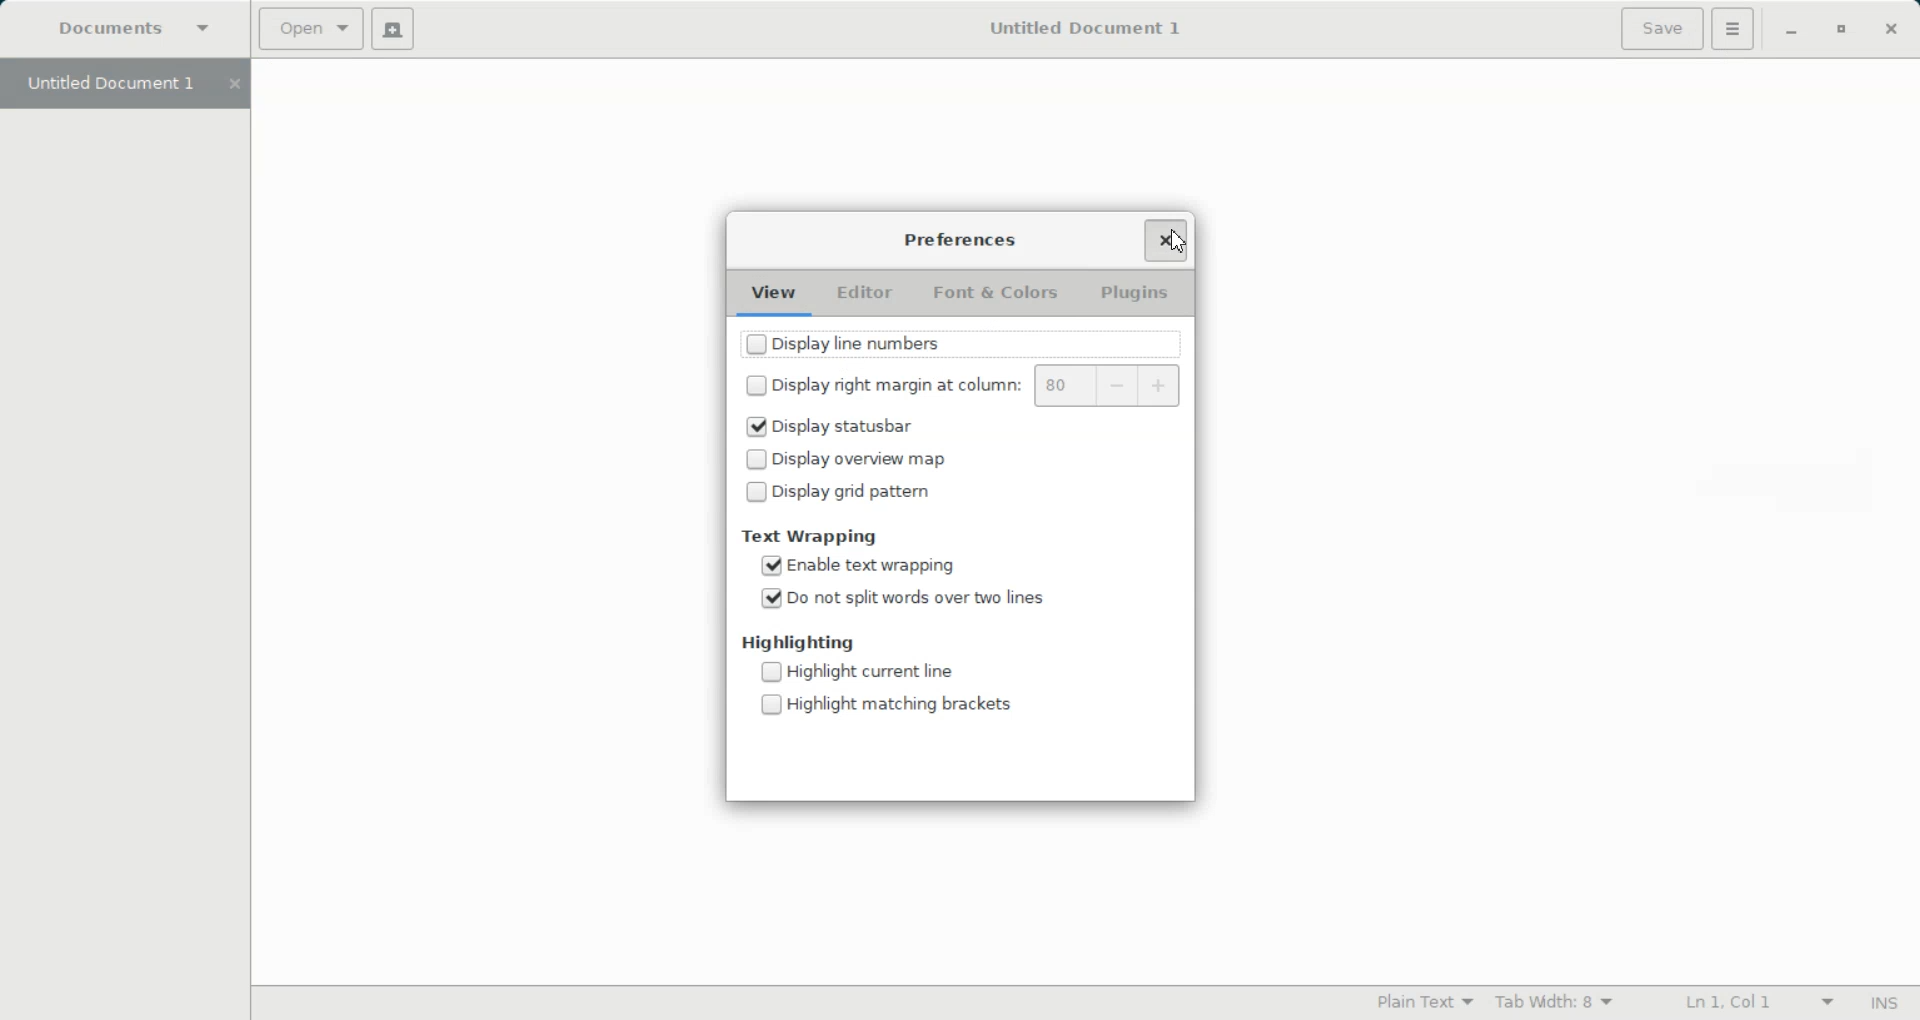  I want to click on Decrease, so click(1117, 385).